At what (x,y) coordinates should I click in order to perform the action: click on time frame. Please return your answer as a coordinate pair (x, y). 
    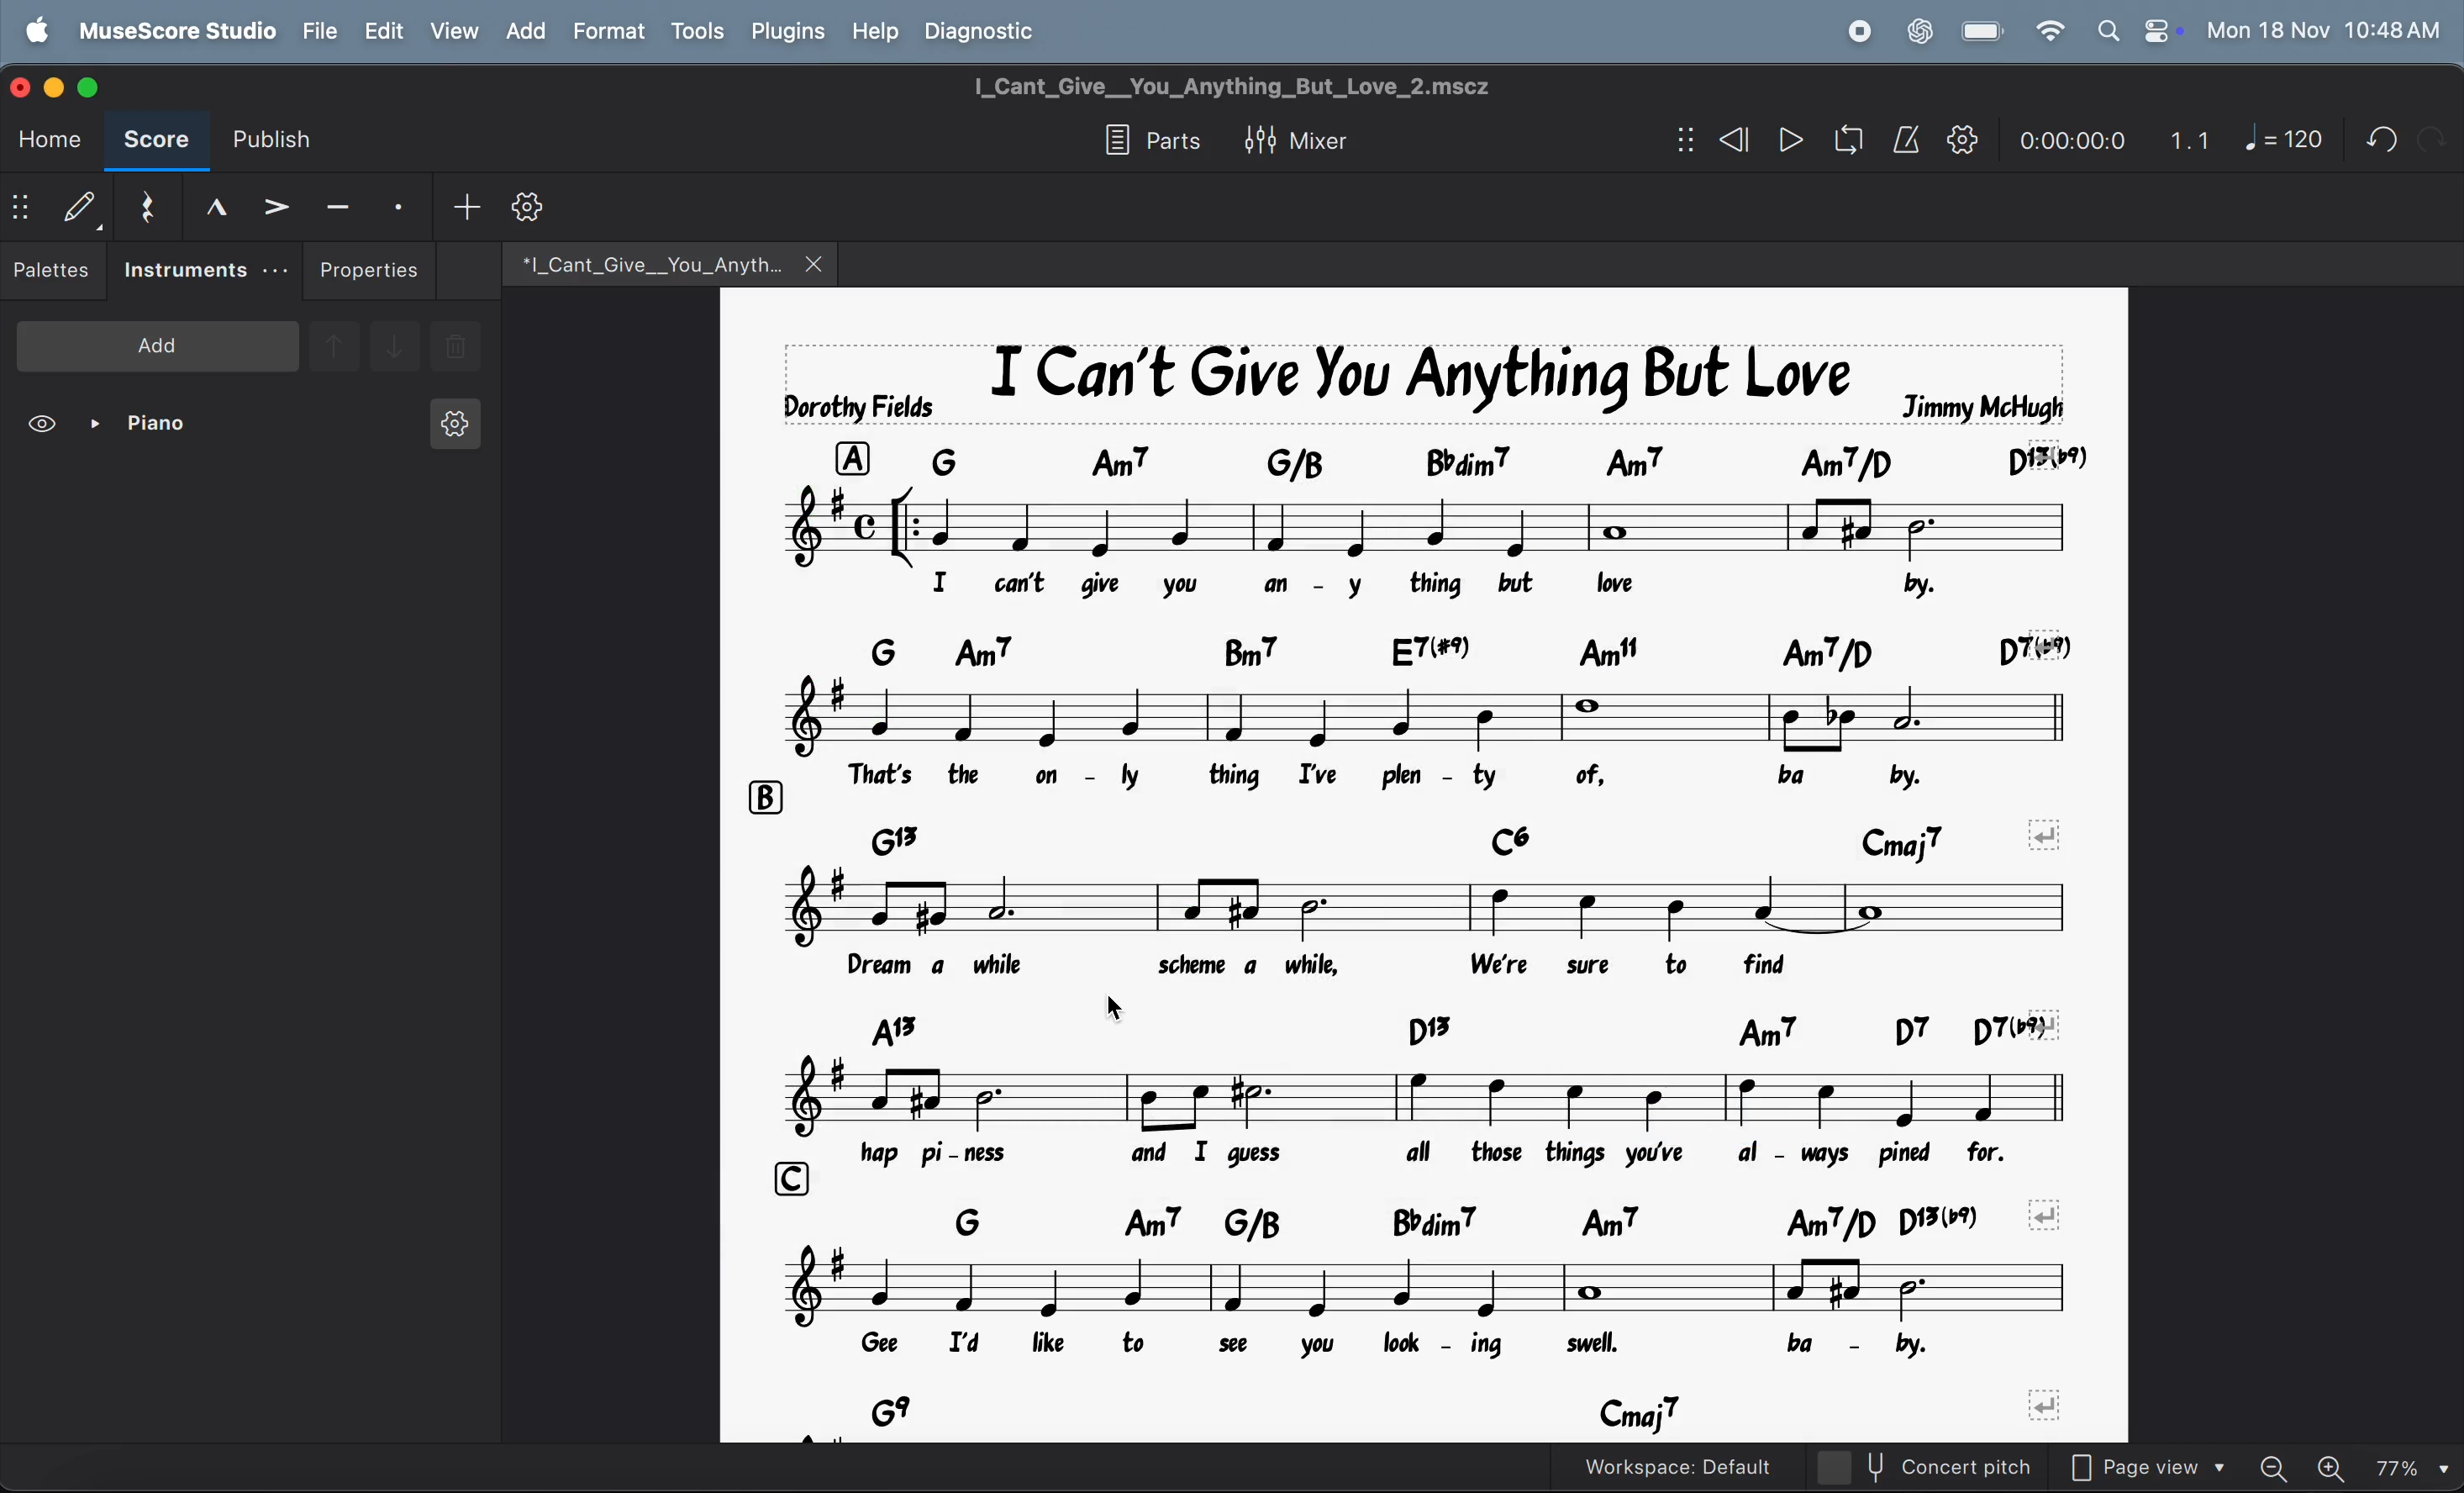
    Looking at the image, I should click on (2067, 135).